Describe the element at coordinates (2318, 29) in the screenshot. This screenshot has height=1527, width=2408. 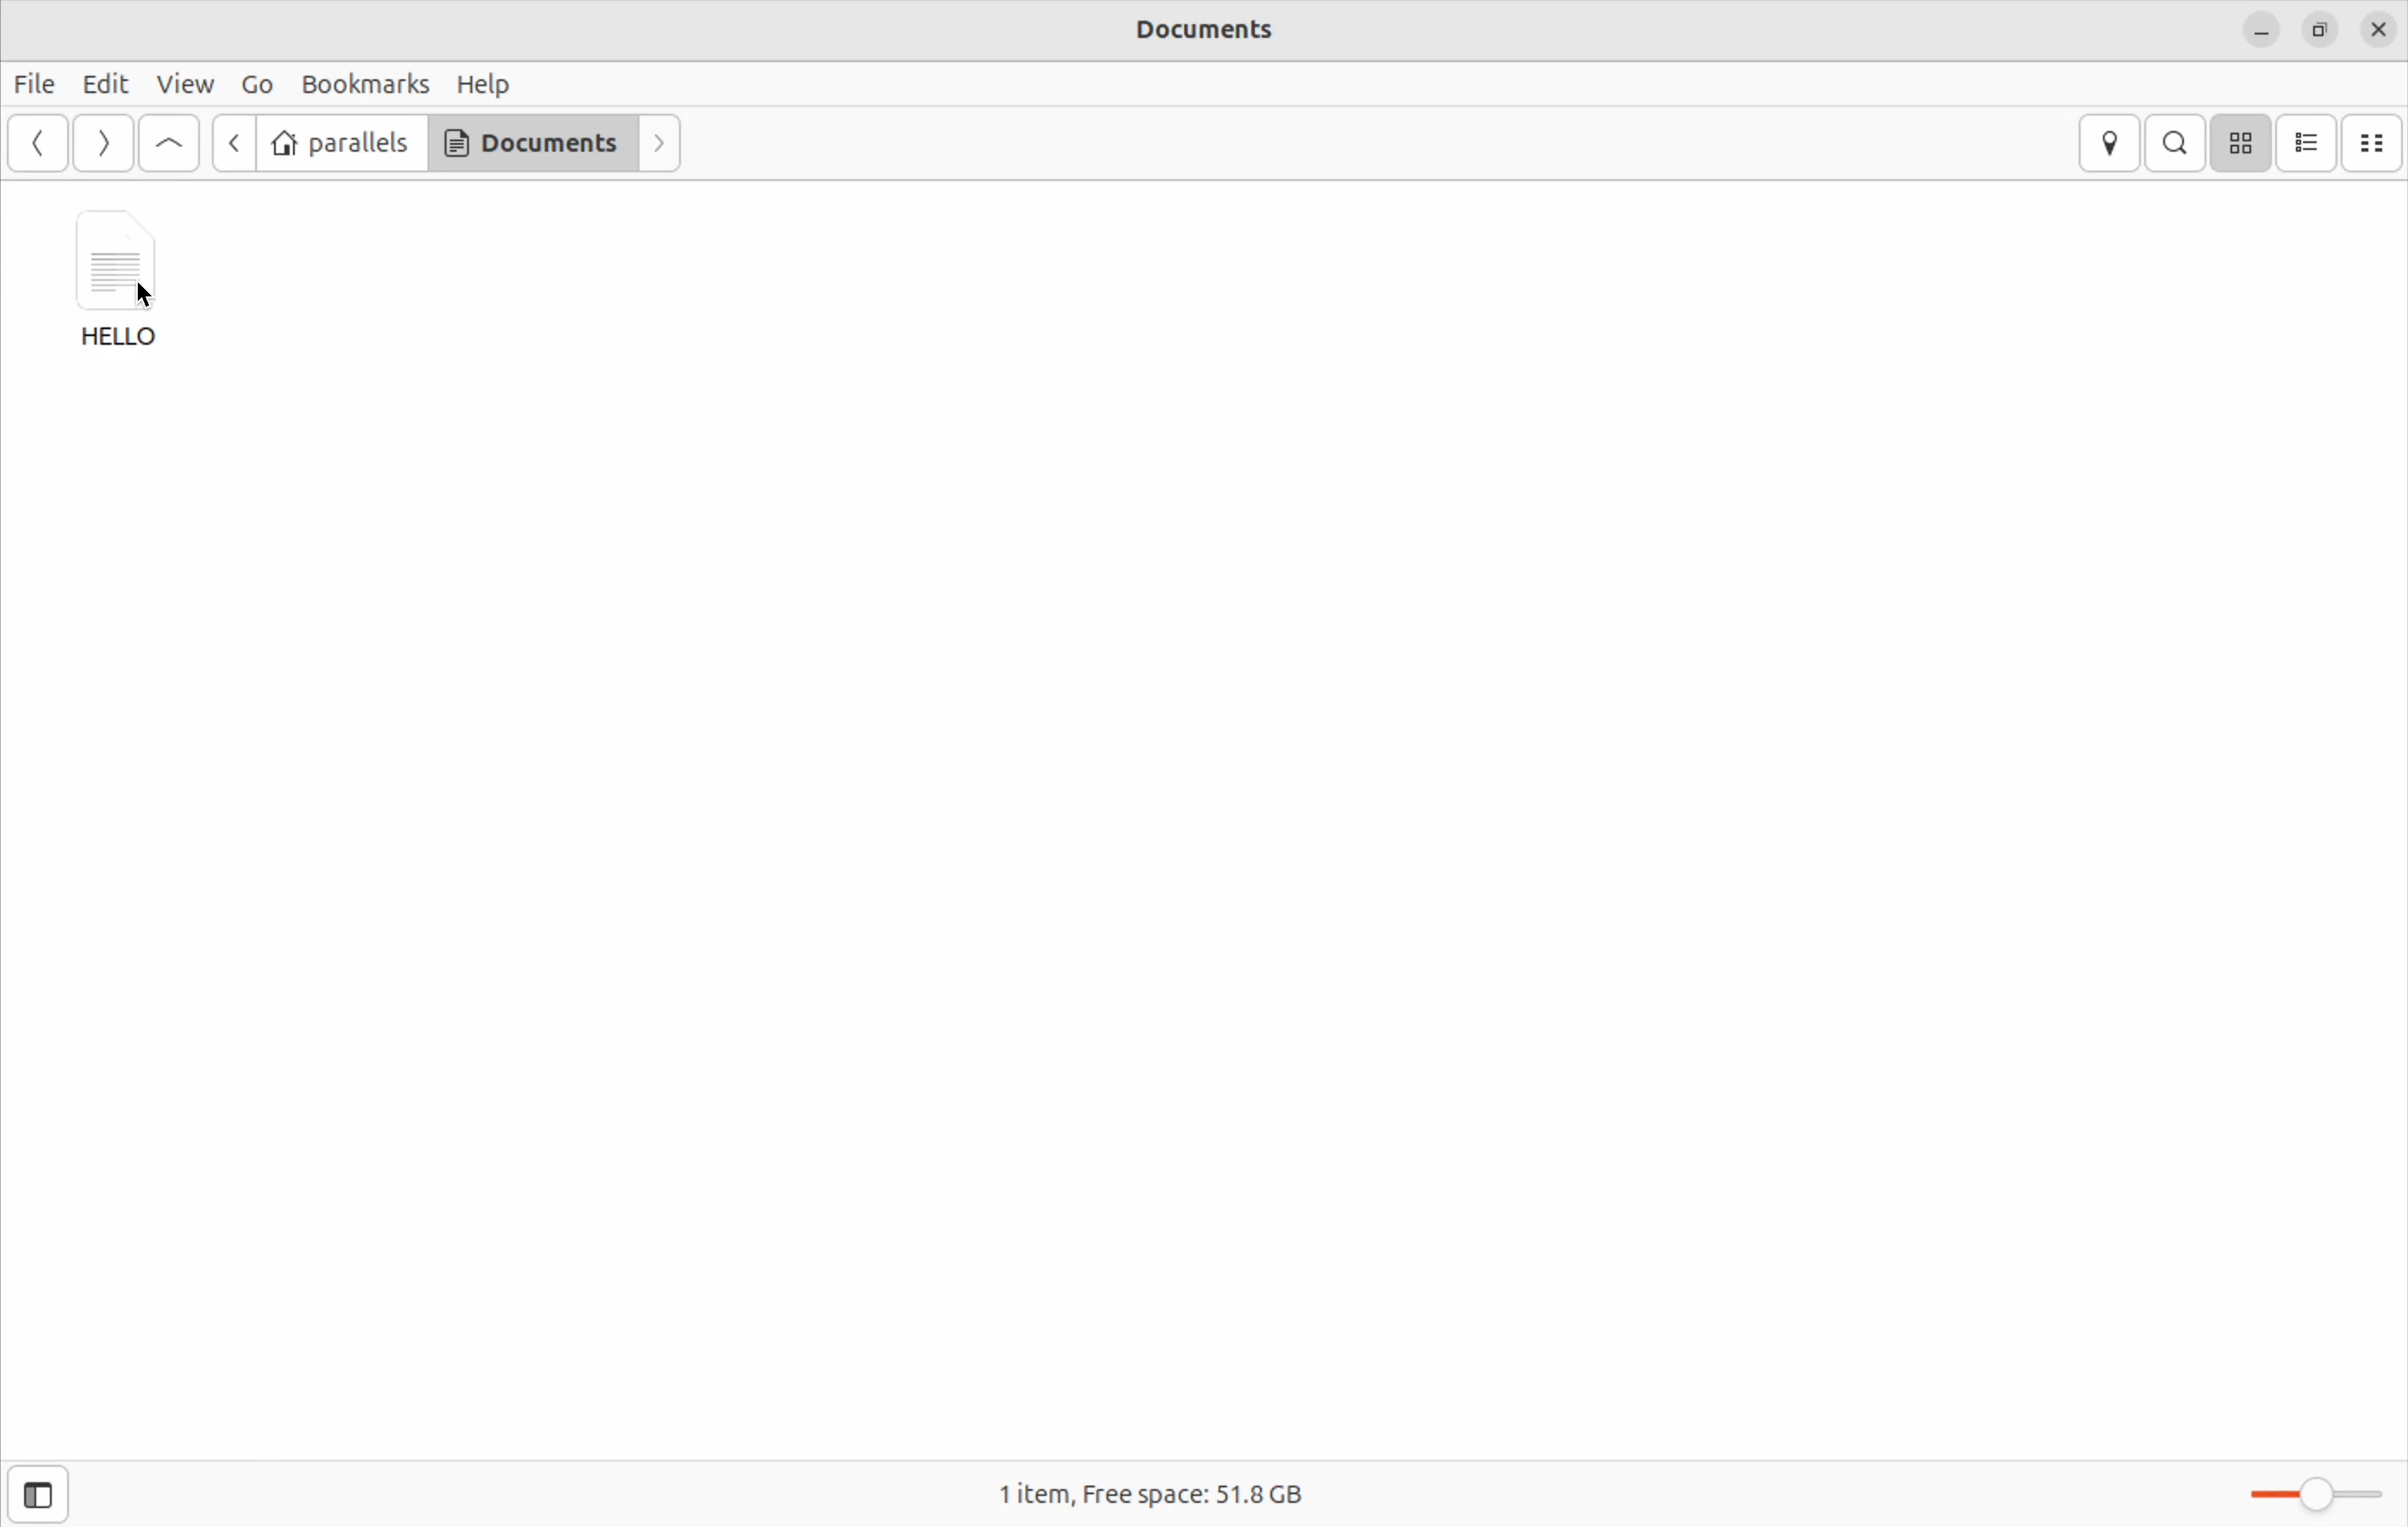
I see `resize` at that location.